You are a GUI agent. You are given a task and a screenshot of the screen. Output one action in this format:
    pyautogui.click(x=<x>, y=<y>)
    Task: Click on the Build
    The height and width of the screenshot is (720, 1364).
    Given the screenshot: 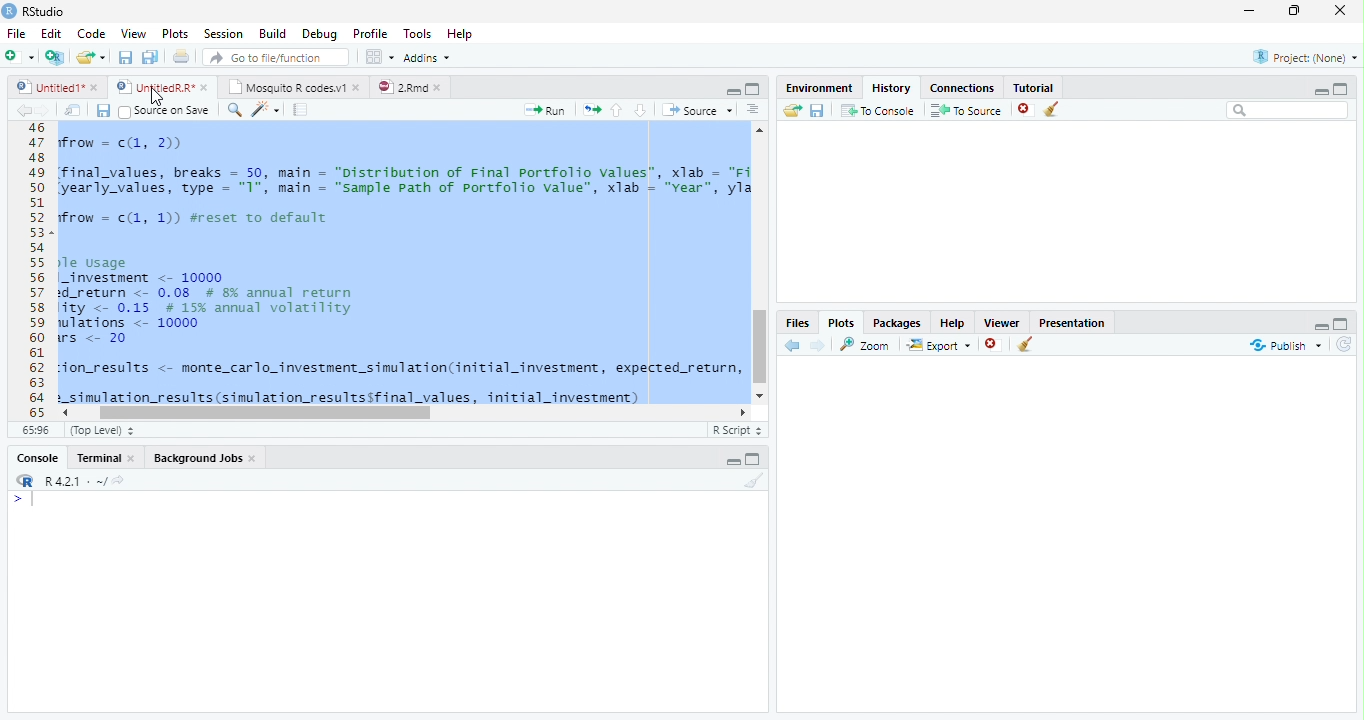 What is the action you would take?
    pyautogui.click(x=273, y=34)
    